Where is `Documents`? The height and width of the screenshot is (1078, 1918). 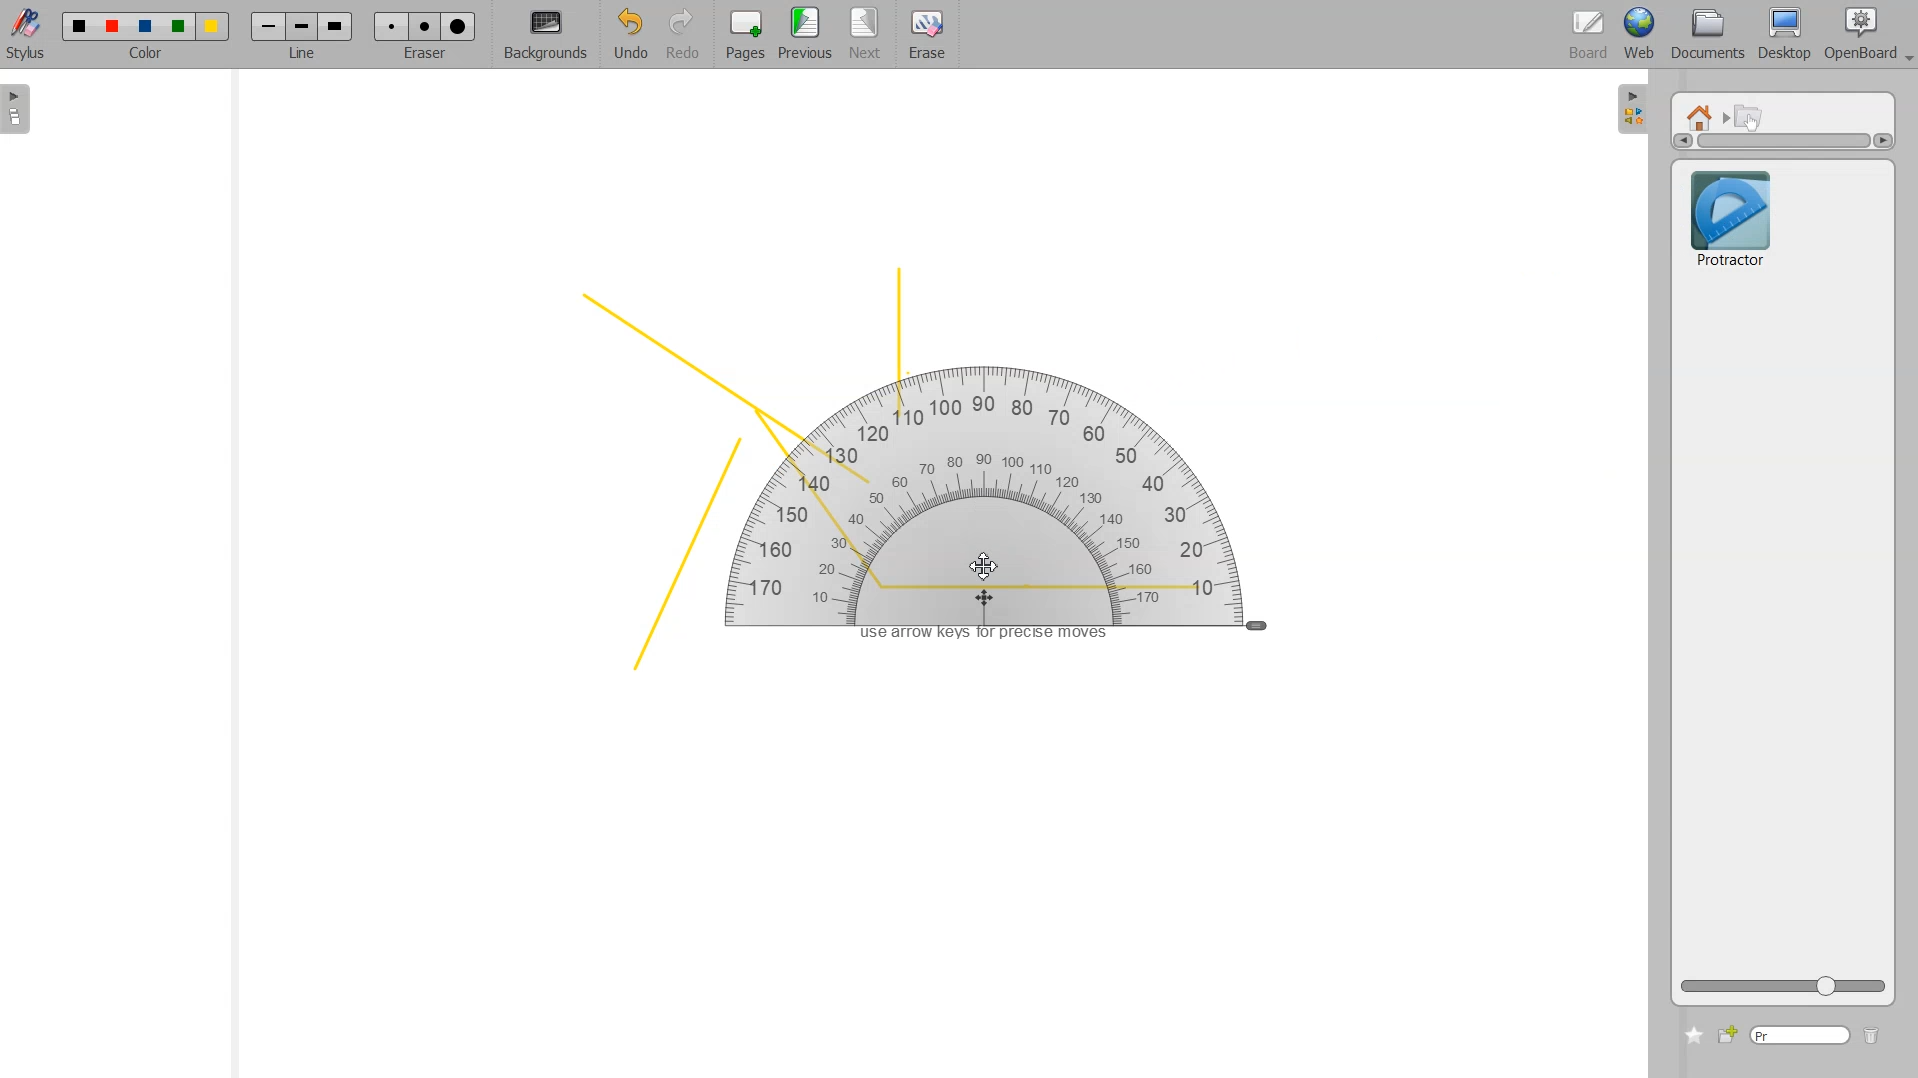
Documents is located at coordinates (1705, 36).